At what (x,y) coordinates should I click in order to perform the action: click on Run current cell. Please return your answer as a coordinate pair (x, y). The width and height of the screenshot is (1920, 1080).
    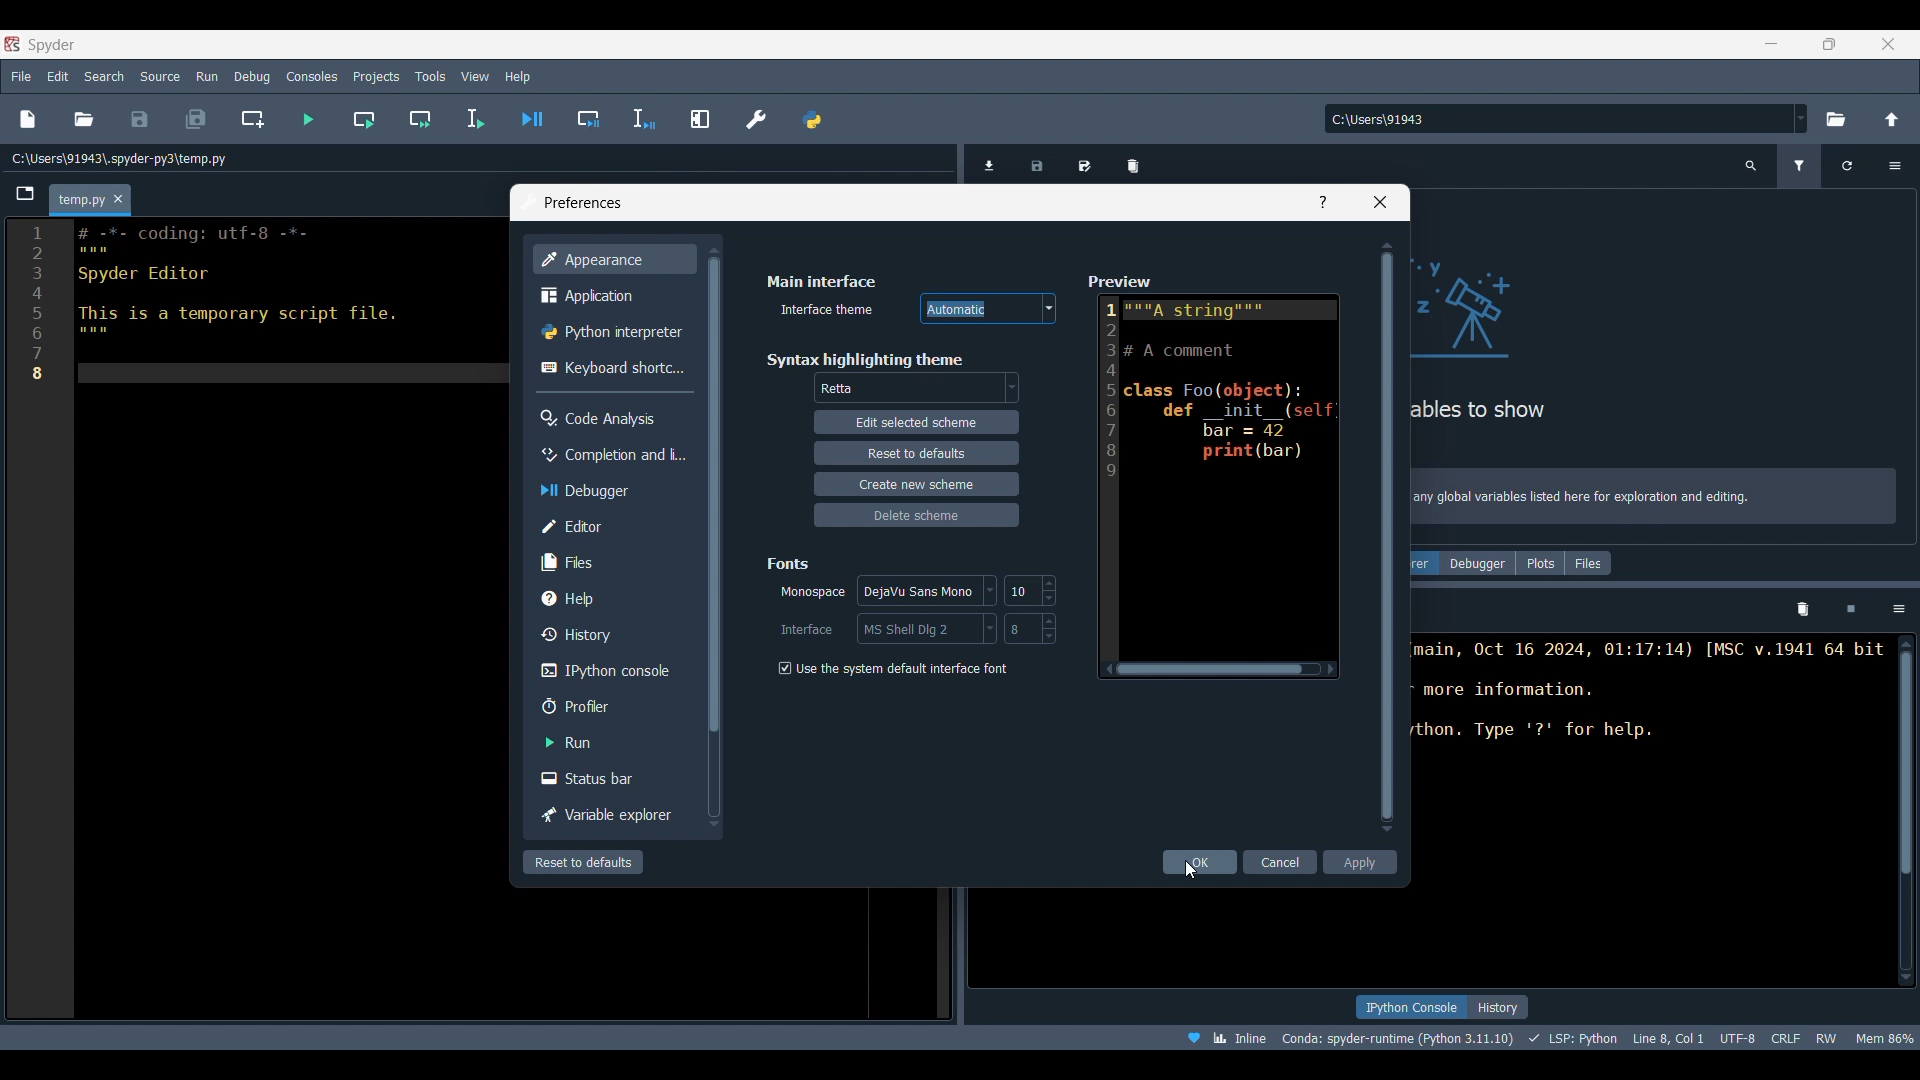
    Looking at the image, I should click on (364, 119).